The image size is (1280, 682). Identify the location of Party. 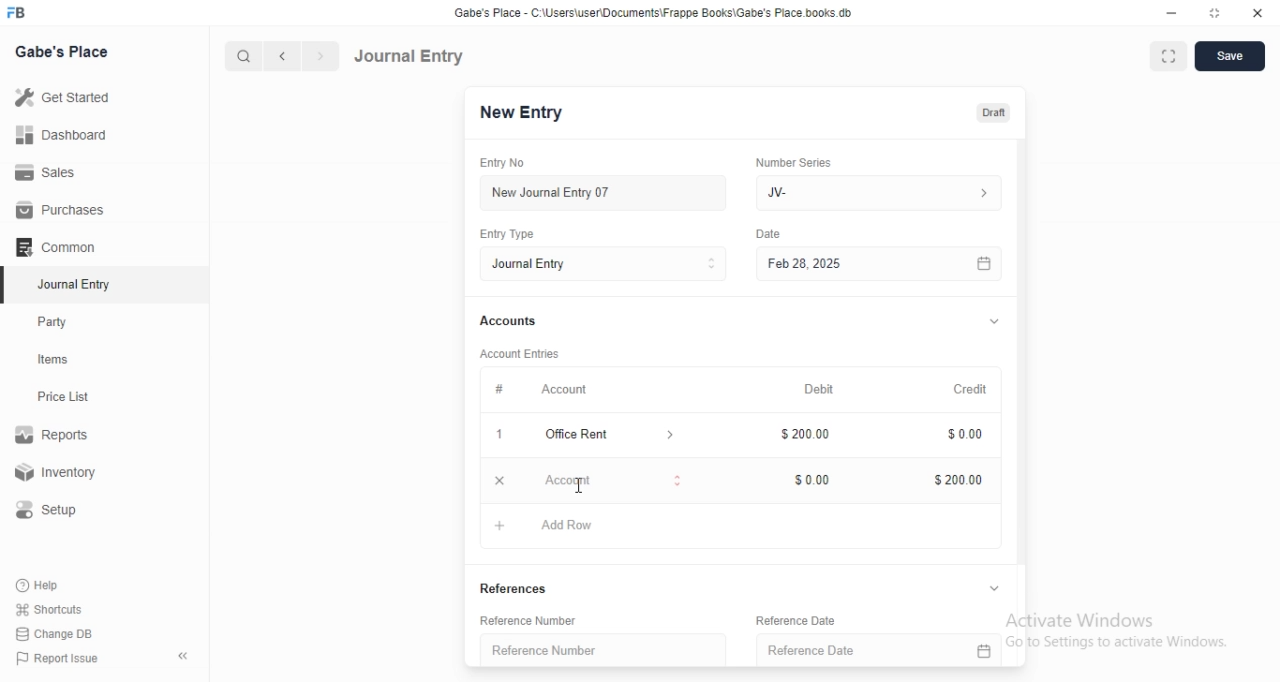
(57, 322).